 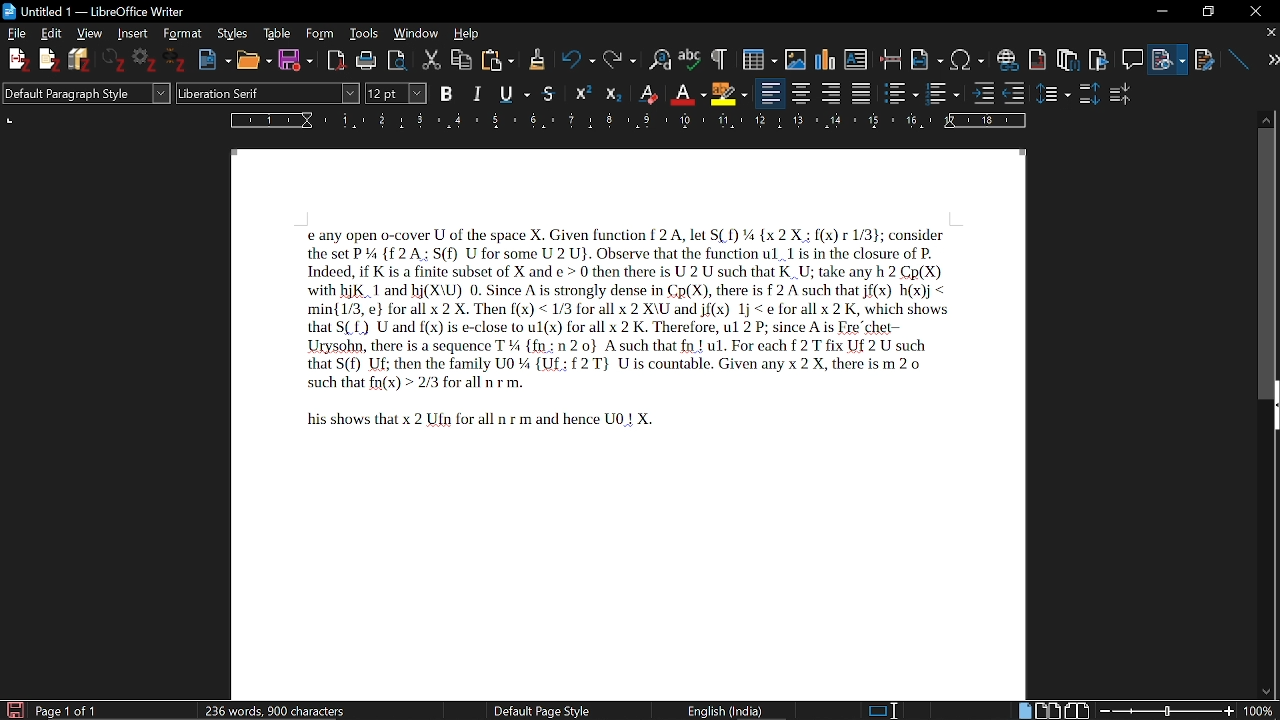 What do you see at coordinates (1025, 710) in the screenshot?
I see `single page` at bounding box center [1025, 710].